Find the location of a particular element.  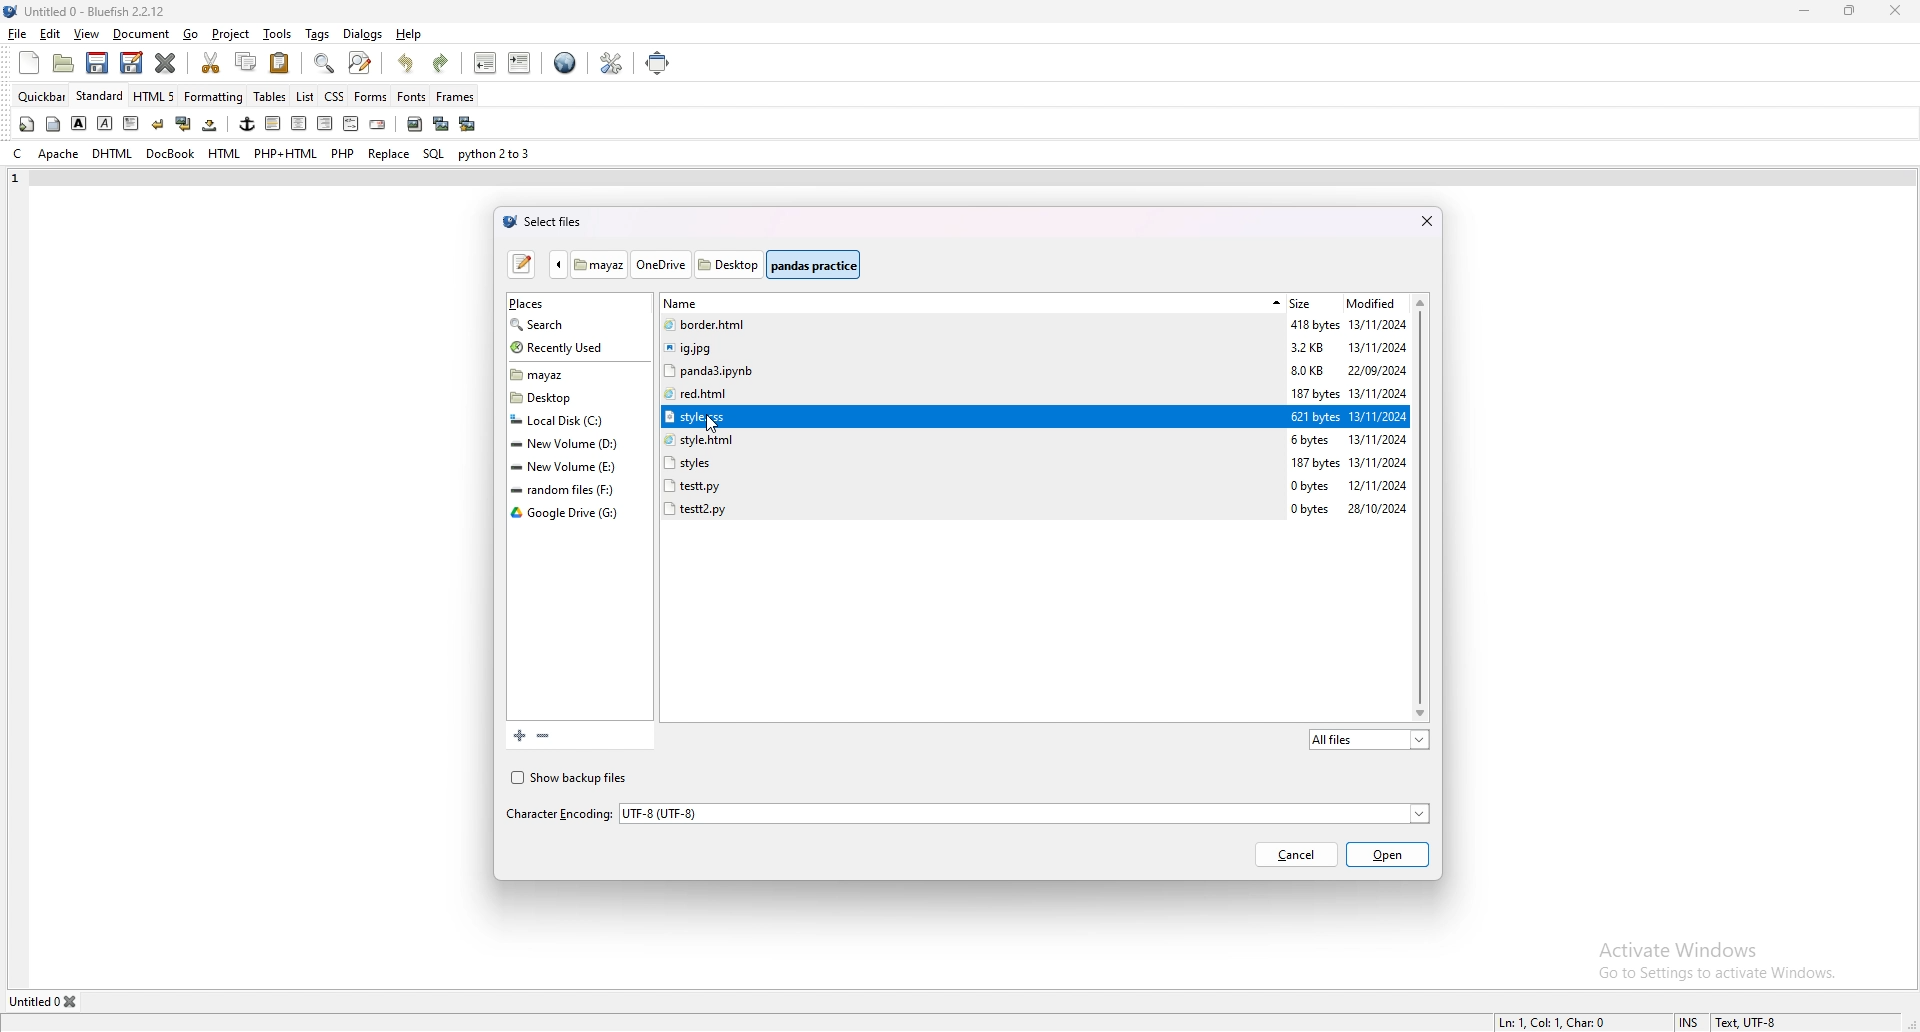

modified is located at coordinates (1373, 302).